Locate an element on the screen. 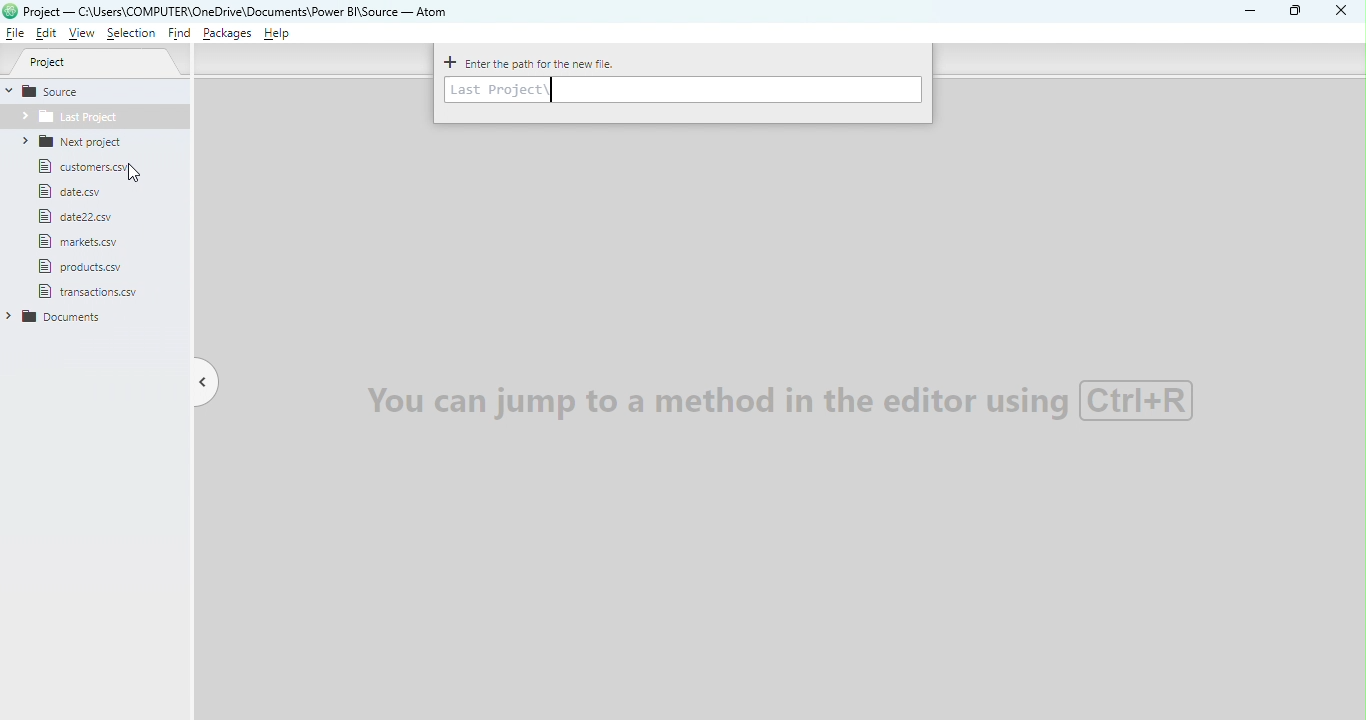  Enter path is located at coordinates (685, 91).